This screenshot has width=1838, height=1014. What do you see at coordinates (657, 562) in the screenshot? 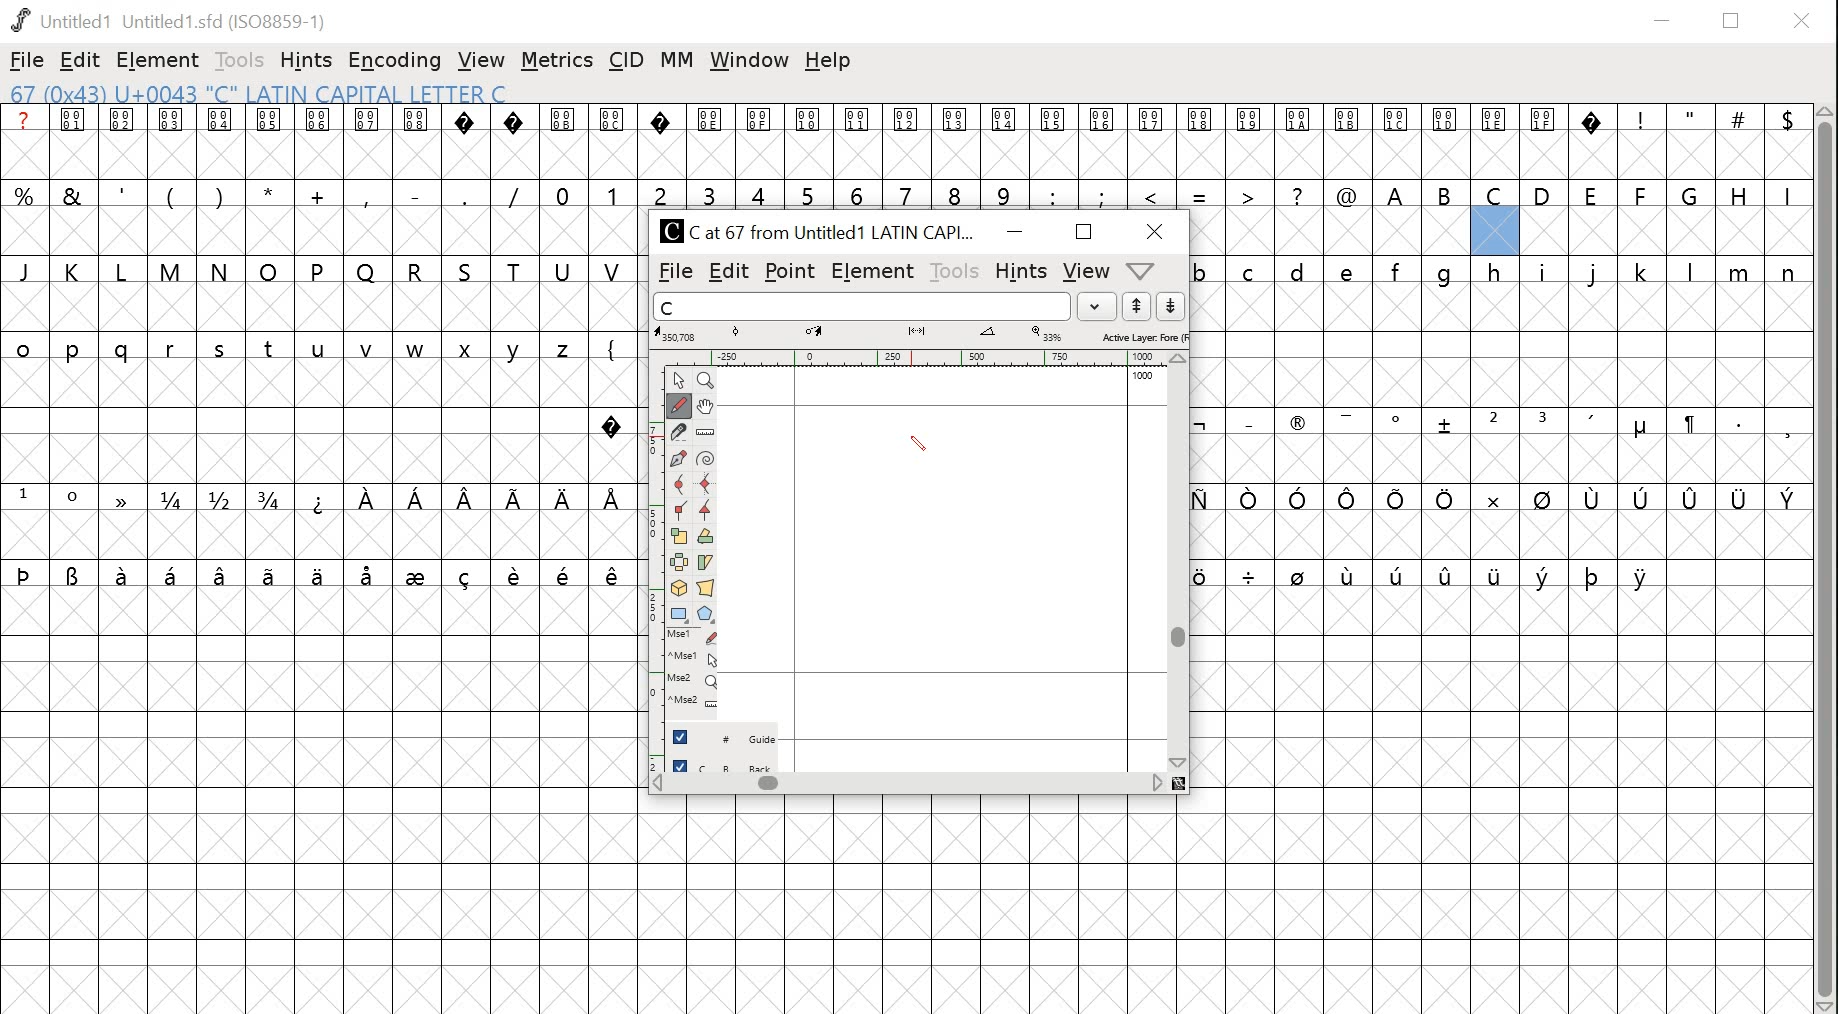
I see `ruler` at bounding box center [657, 562].